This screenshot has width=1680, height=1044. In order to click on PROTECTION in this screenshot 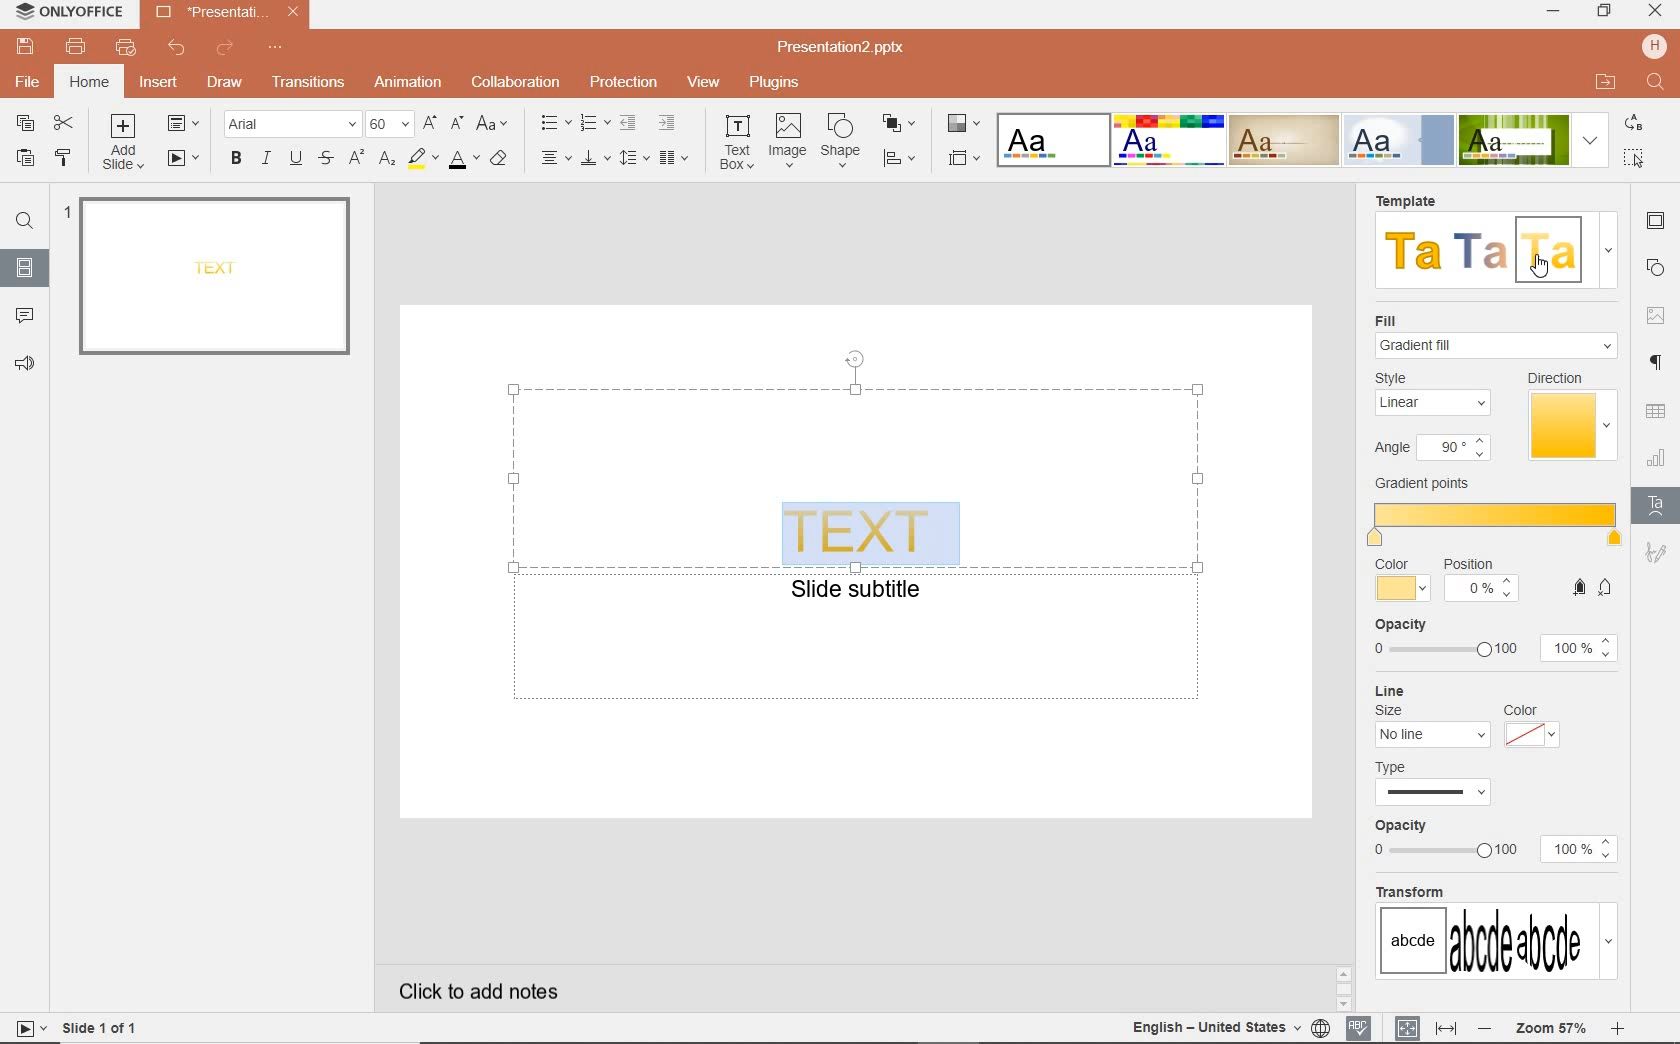, I will do `click(622, 82)`.